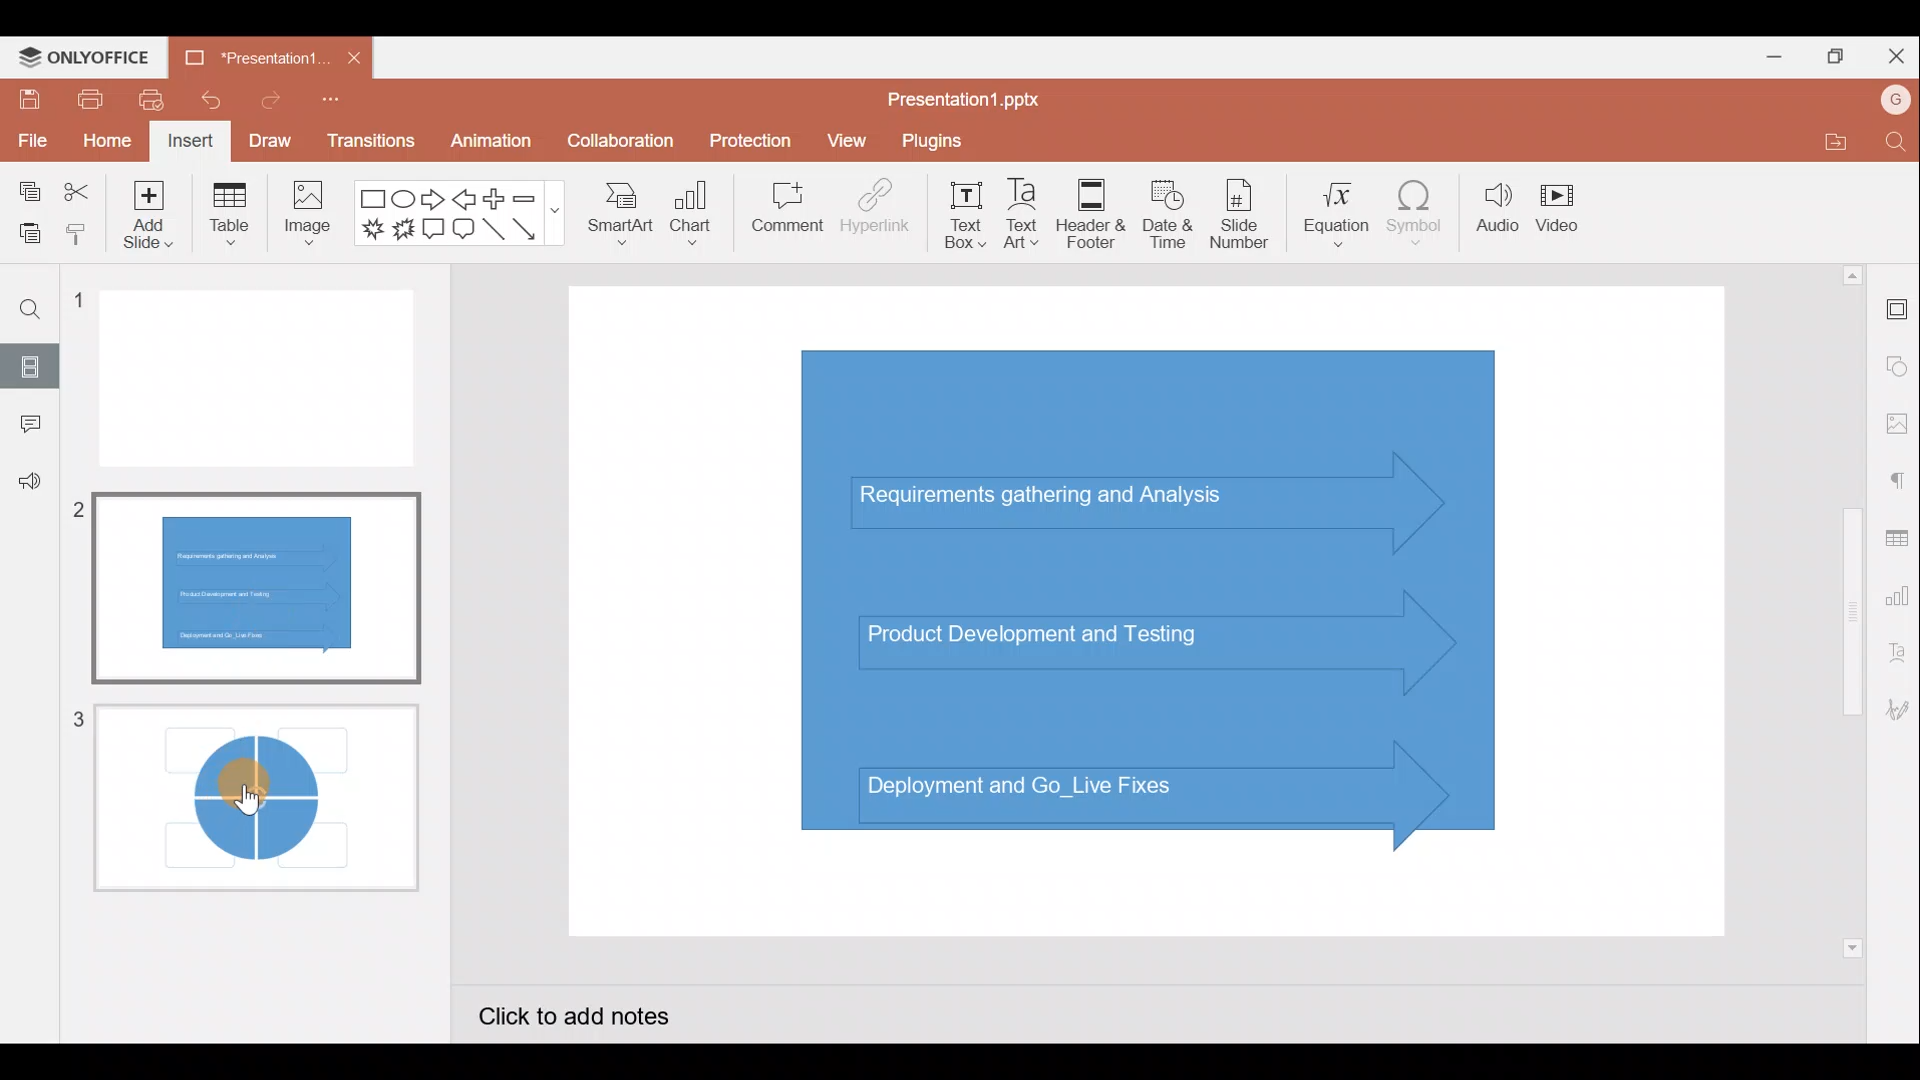  What do you see at coordinates (268, 138) in the screenshot?
I see `Draw` at bounding box center [268, 138].